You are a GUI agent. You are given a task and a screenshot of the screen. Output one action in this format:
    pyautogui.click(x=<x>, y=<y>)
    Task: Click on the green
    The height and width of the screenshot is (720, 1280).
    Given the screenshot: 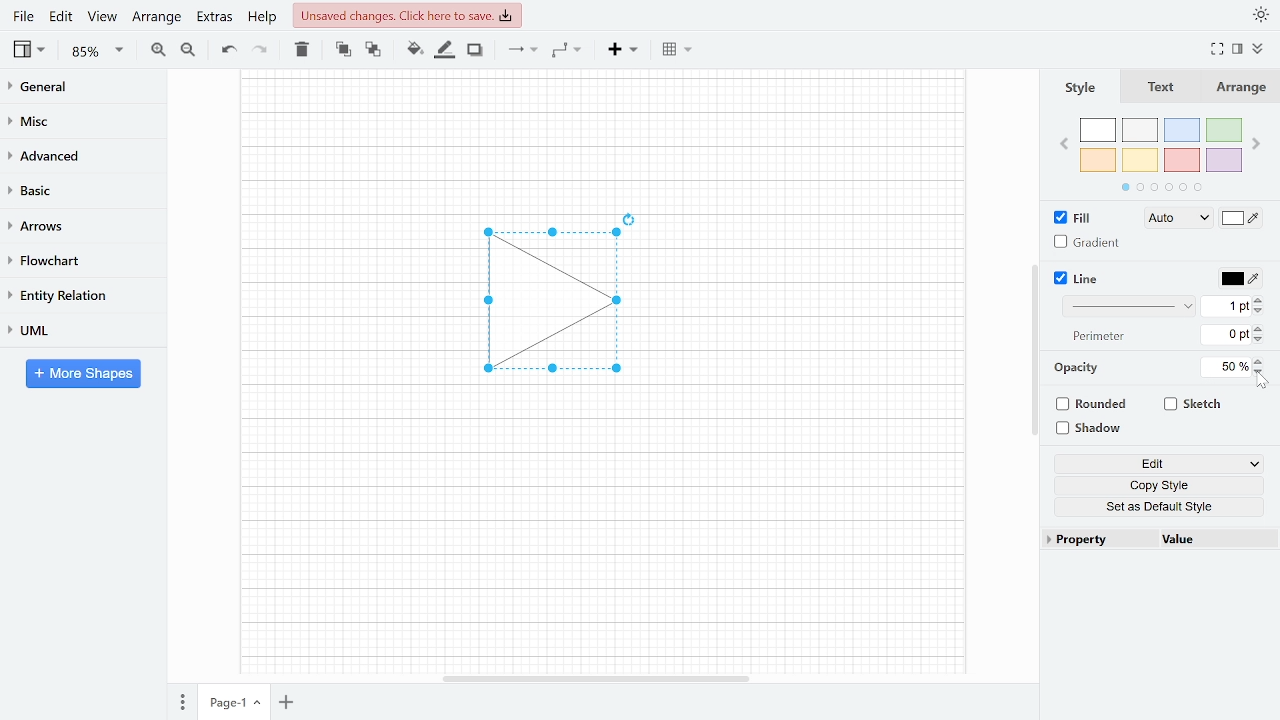 What is the action you would take?
    pyautogui.click(x=1225, y=131)
    